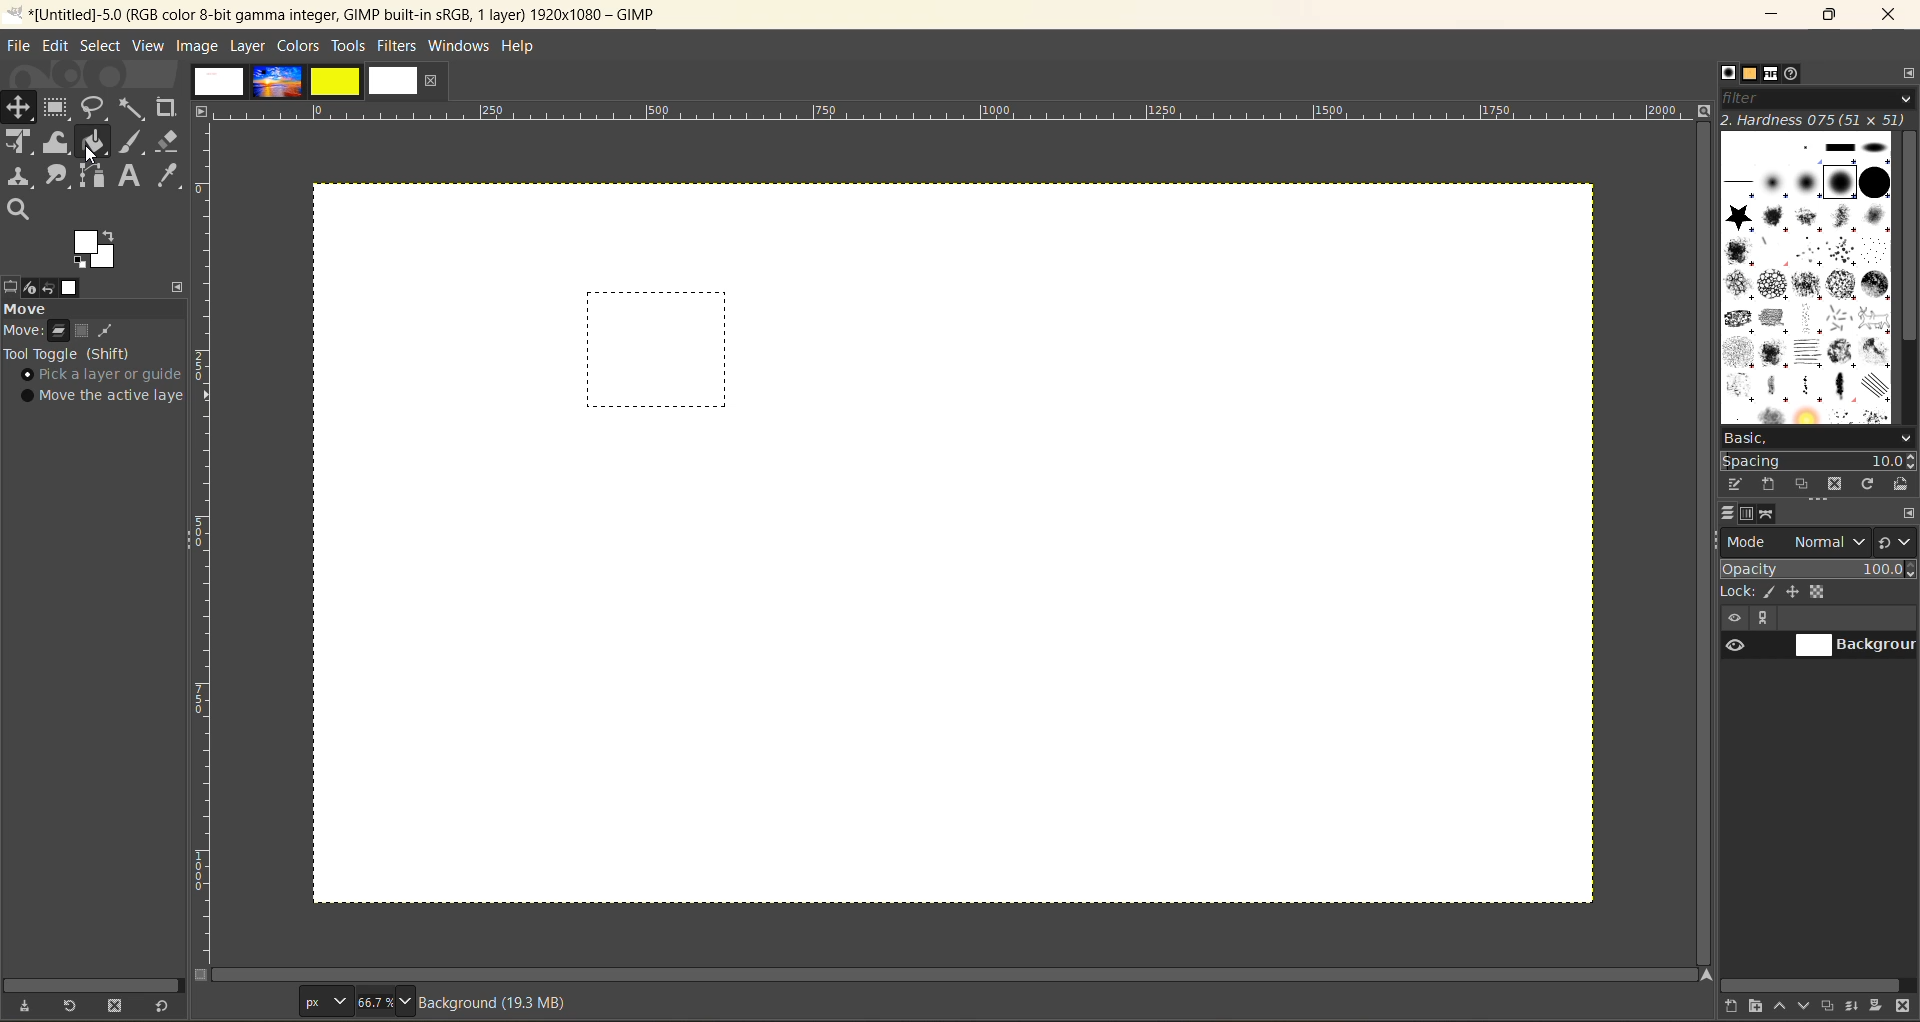 The image size is (1920, 1022). Describe the element at coordinates (1738, 486) in the screenshot. I see `edit this brush` at that location.